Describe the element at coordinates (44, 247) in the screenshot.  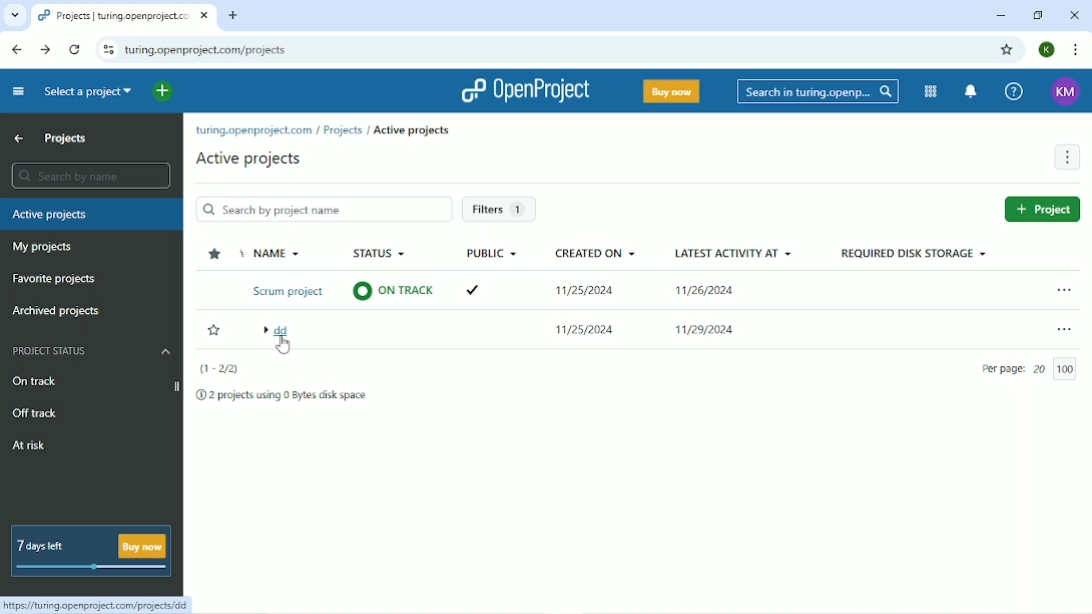
I see `My projects` at that location.